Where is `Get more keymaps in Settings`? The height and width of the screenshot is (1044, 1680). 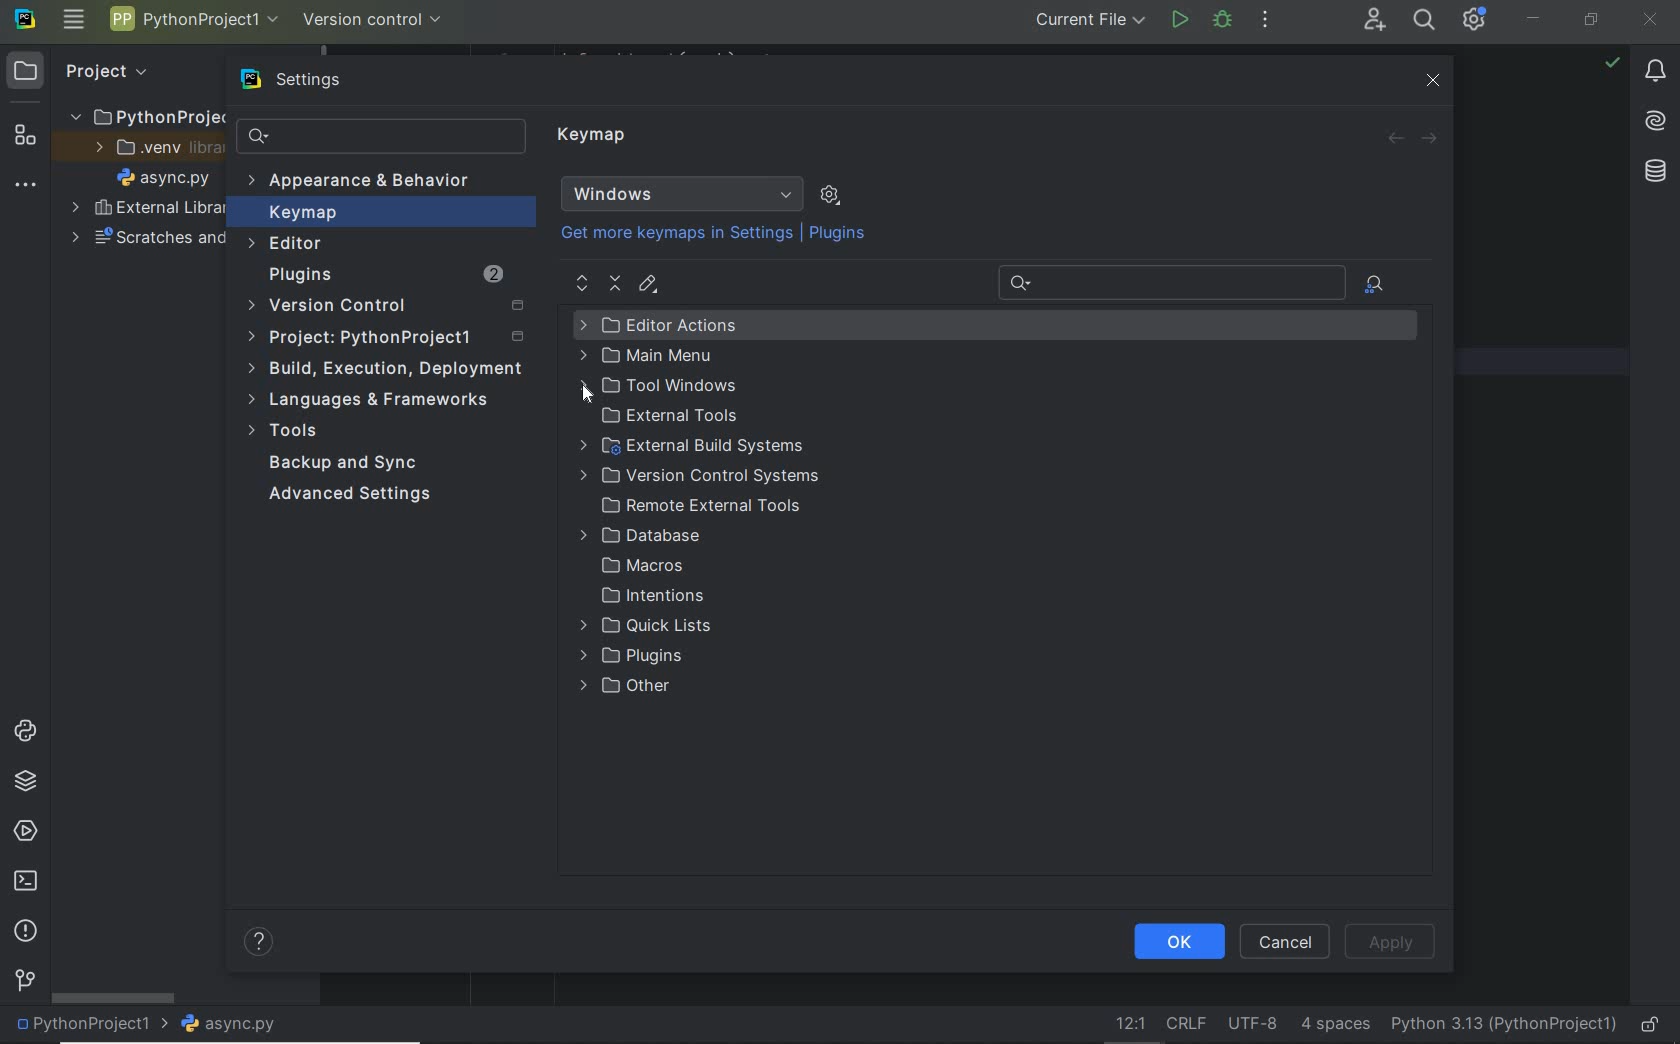 Get more keymaps in Settings is located at coordinates (668, 234).